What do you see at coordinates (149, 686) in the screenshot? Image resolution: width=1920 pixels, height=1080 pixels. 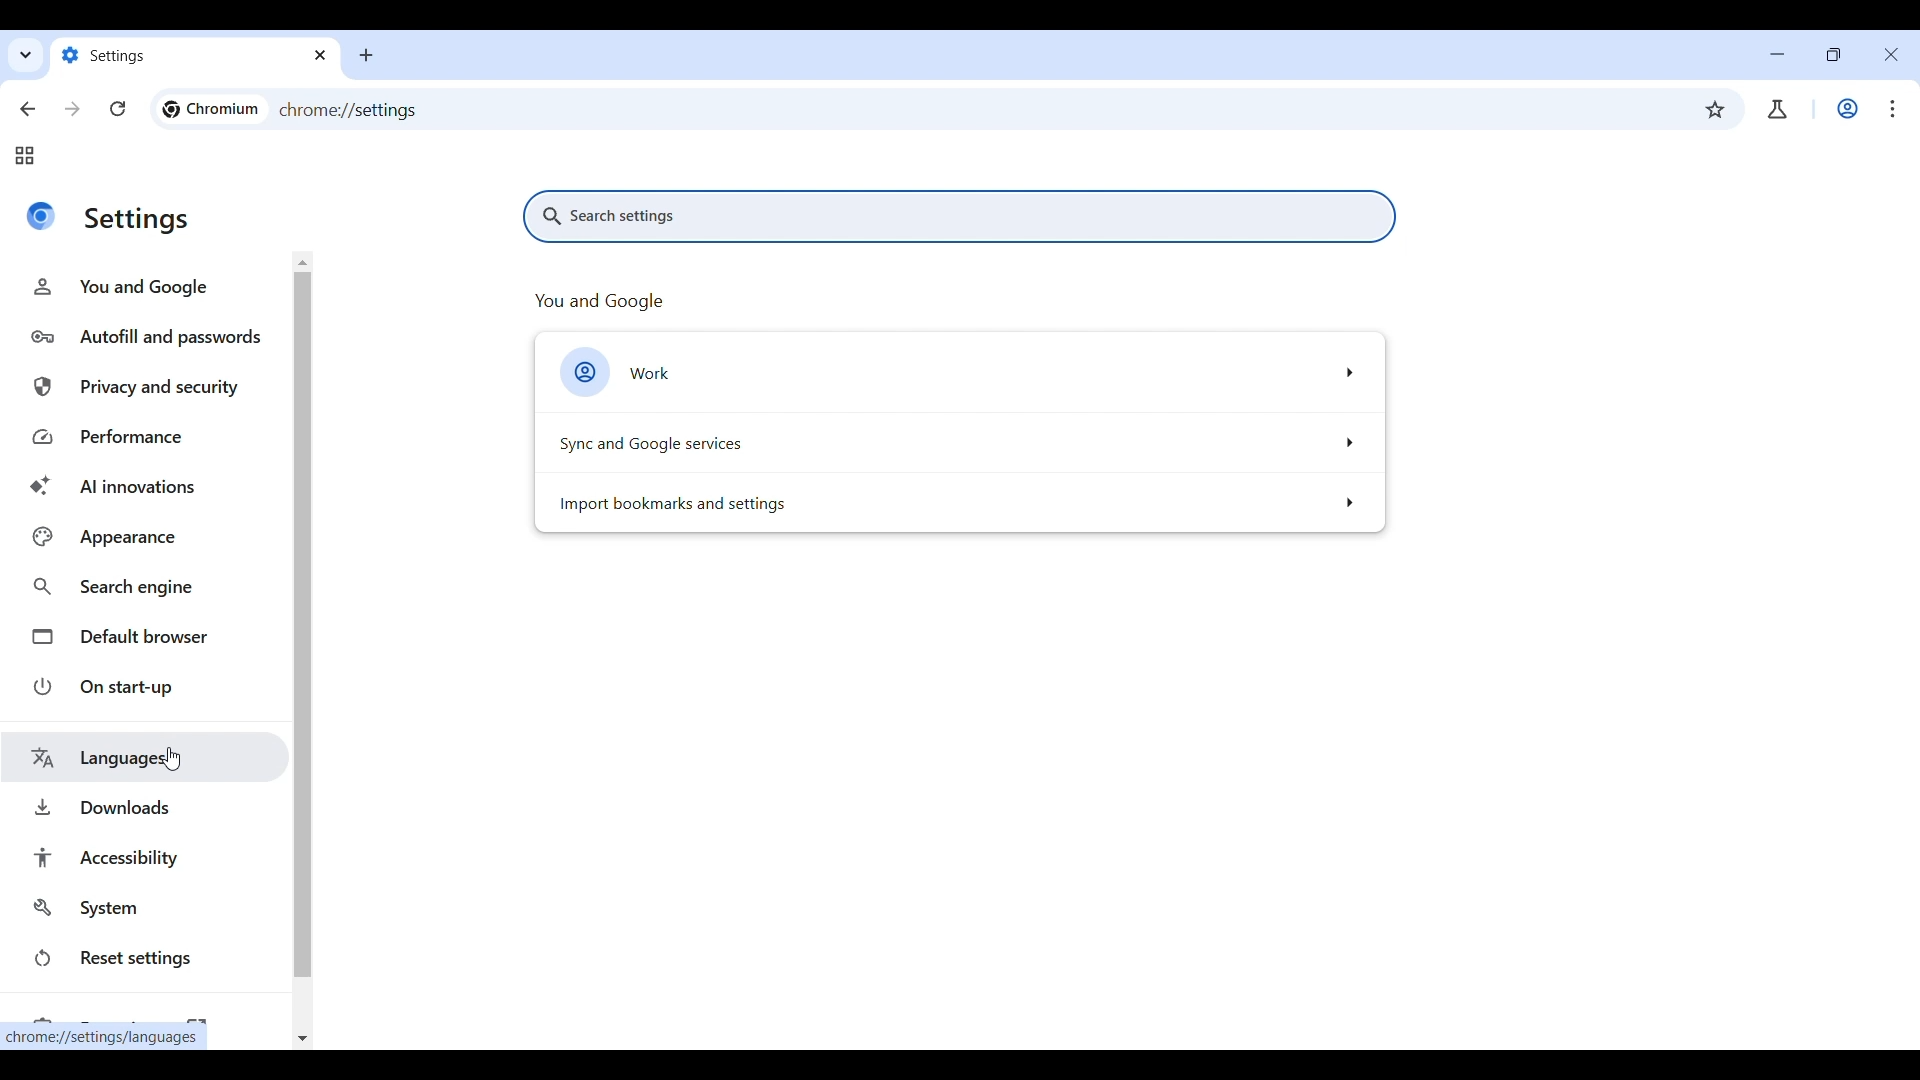 I see `On start up` at bounding box center [149, 686].